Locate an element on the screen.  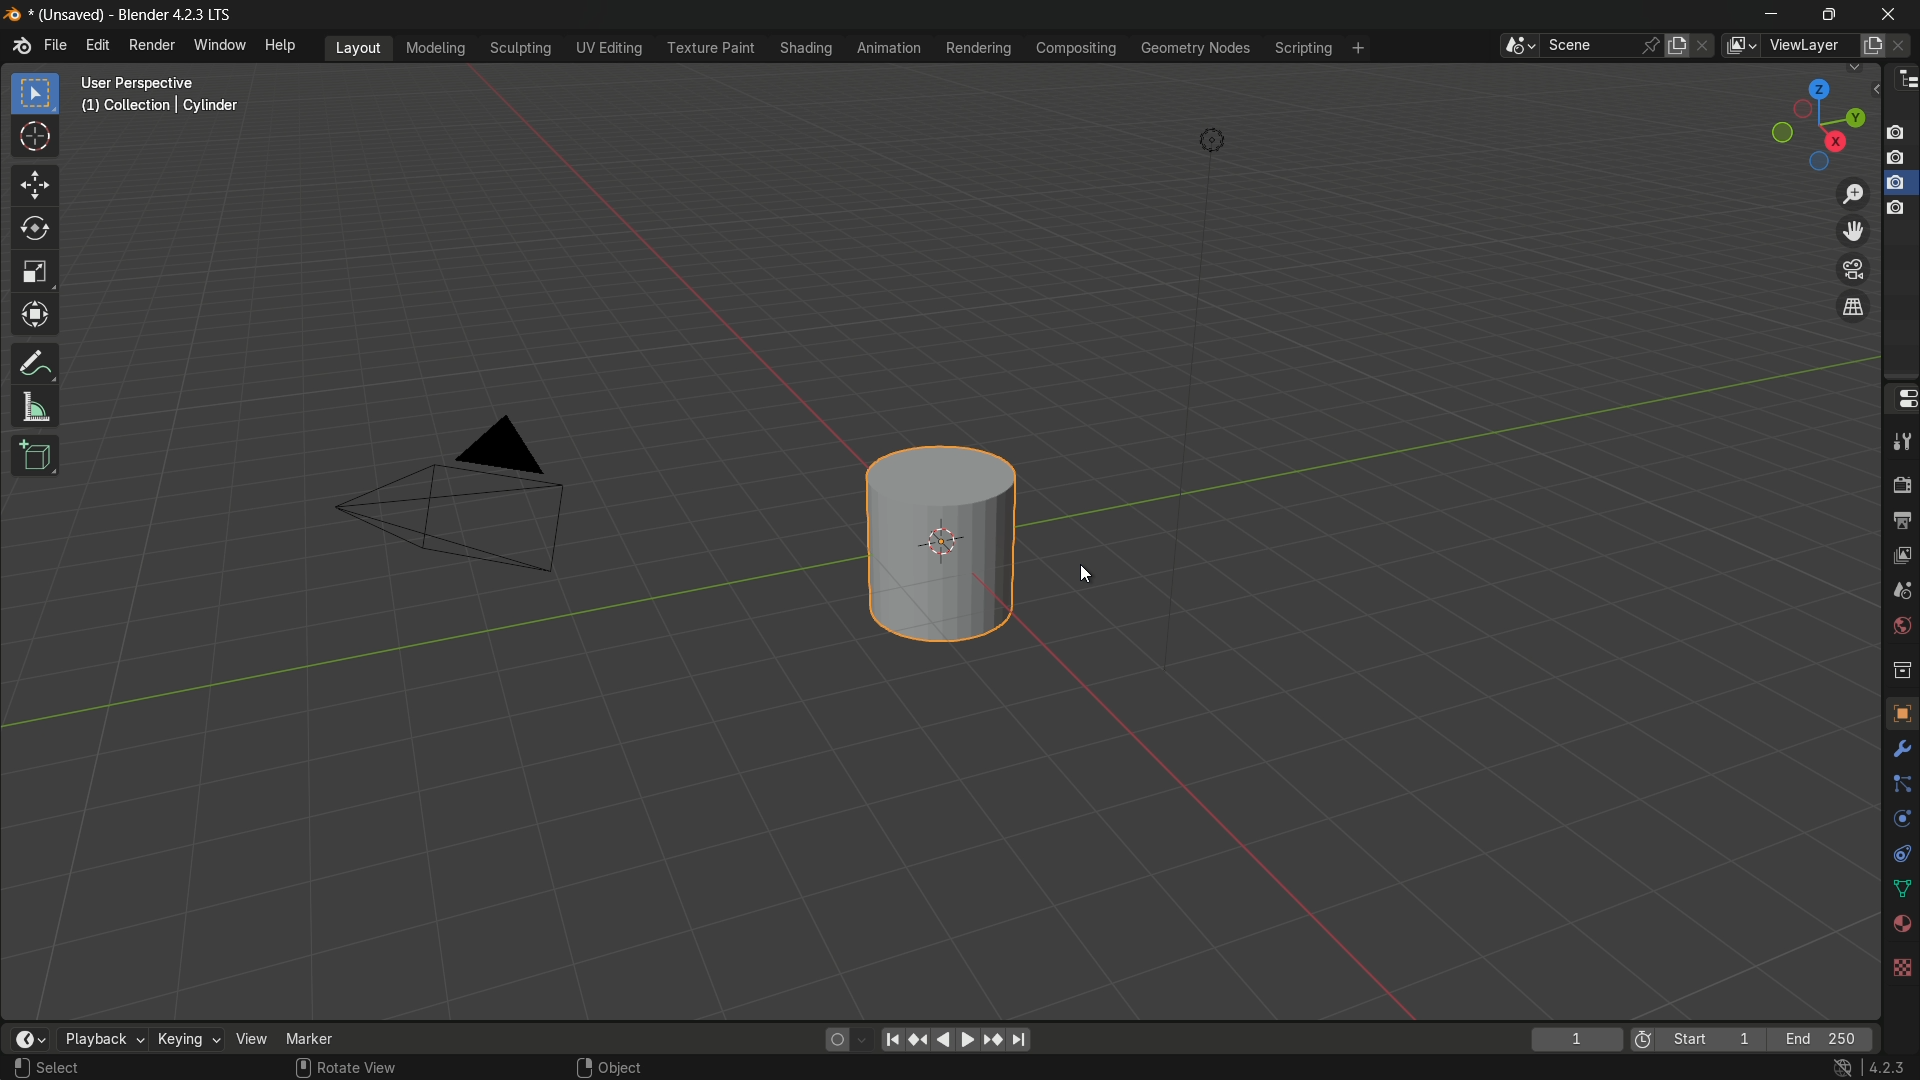
scene is located at coordinates (1590, 46).